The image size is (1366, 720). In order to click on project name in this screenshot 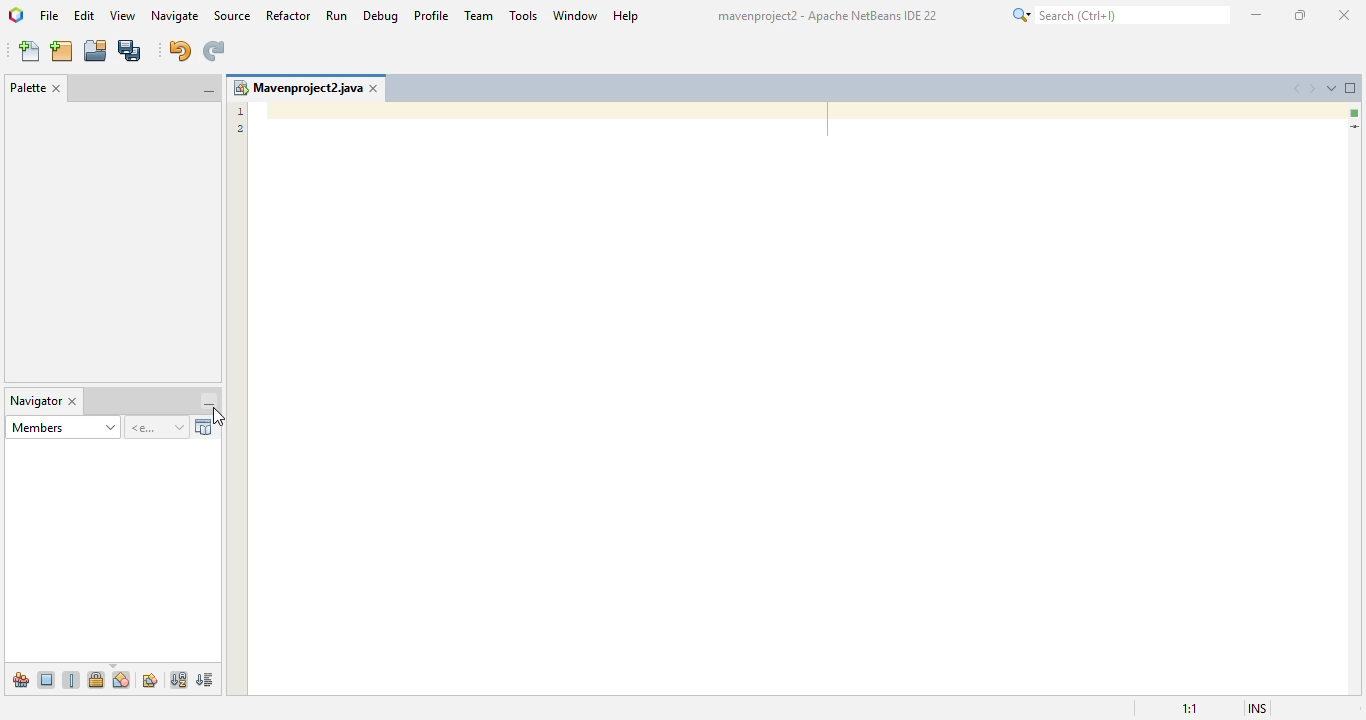, I will do `click(297, 88)`.